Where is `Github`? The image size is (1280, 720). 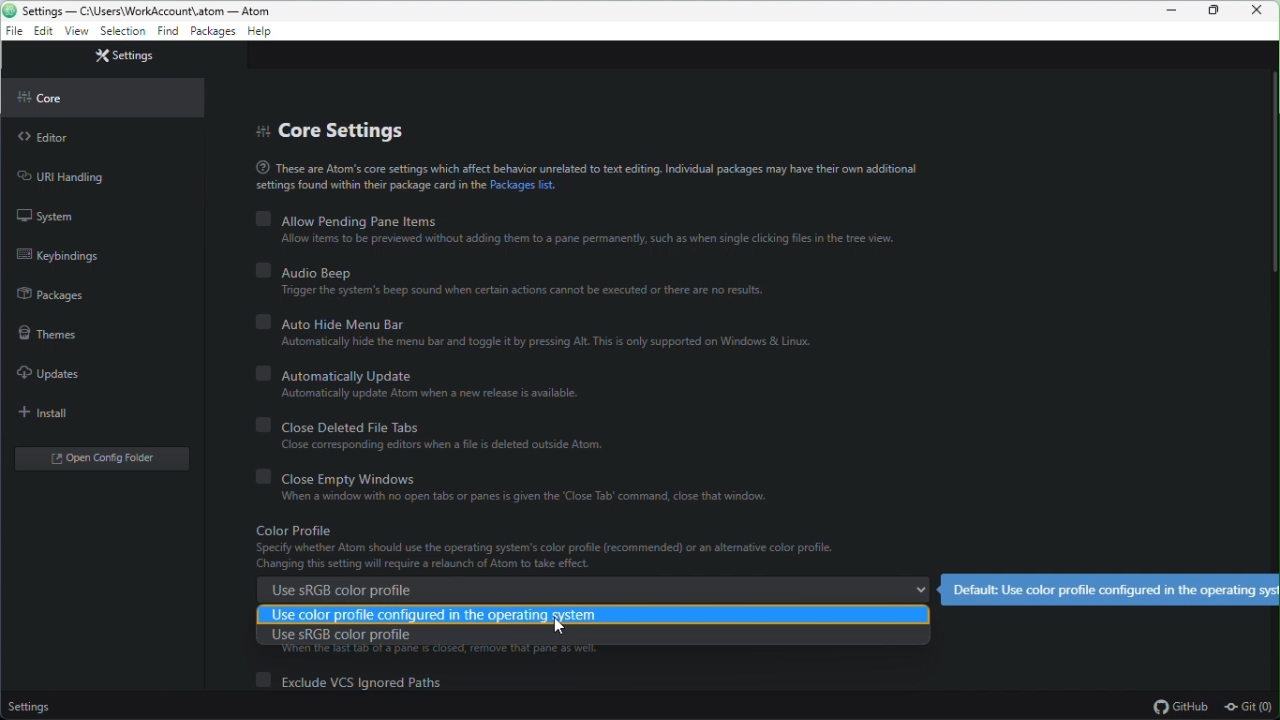 Github is located at coordinates (1179, 707).